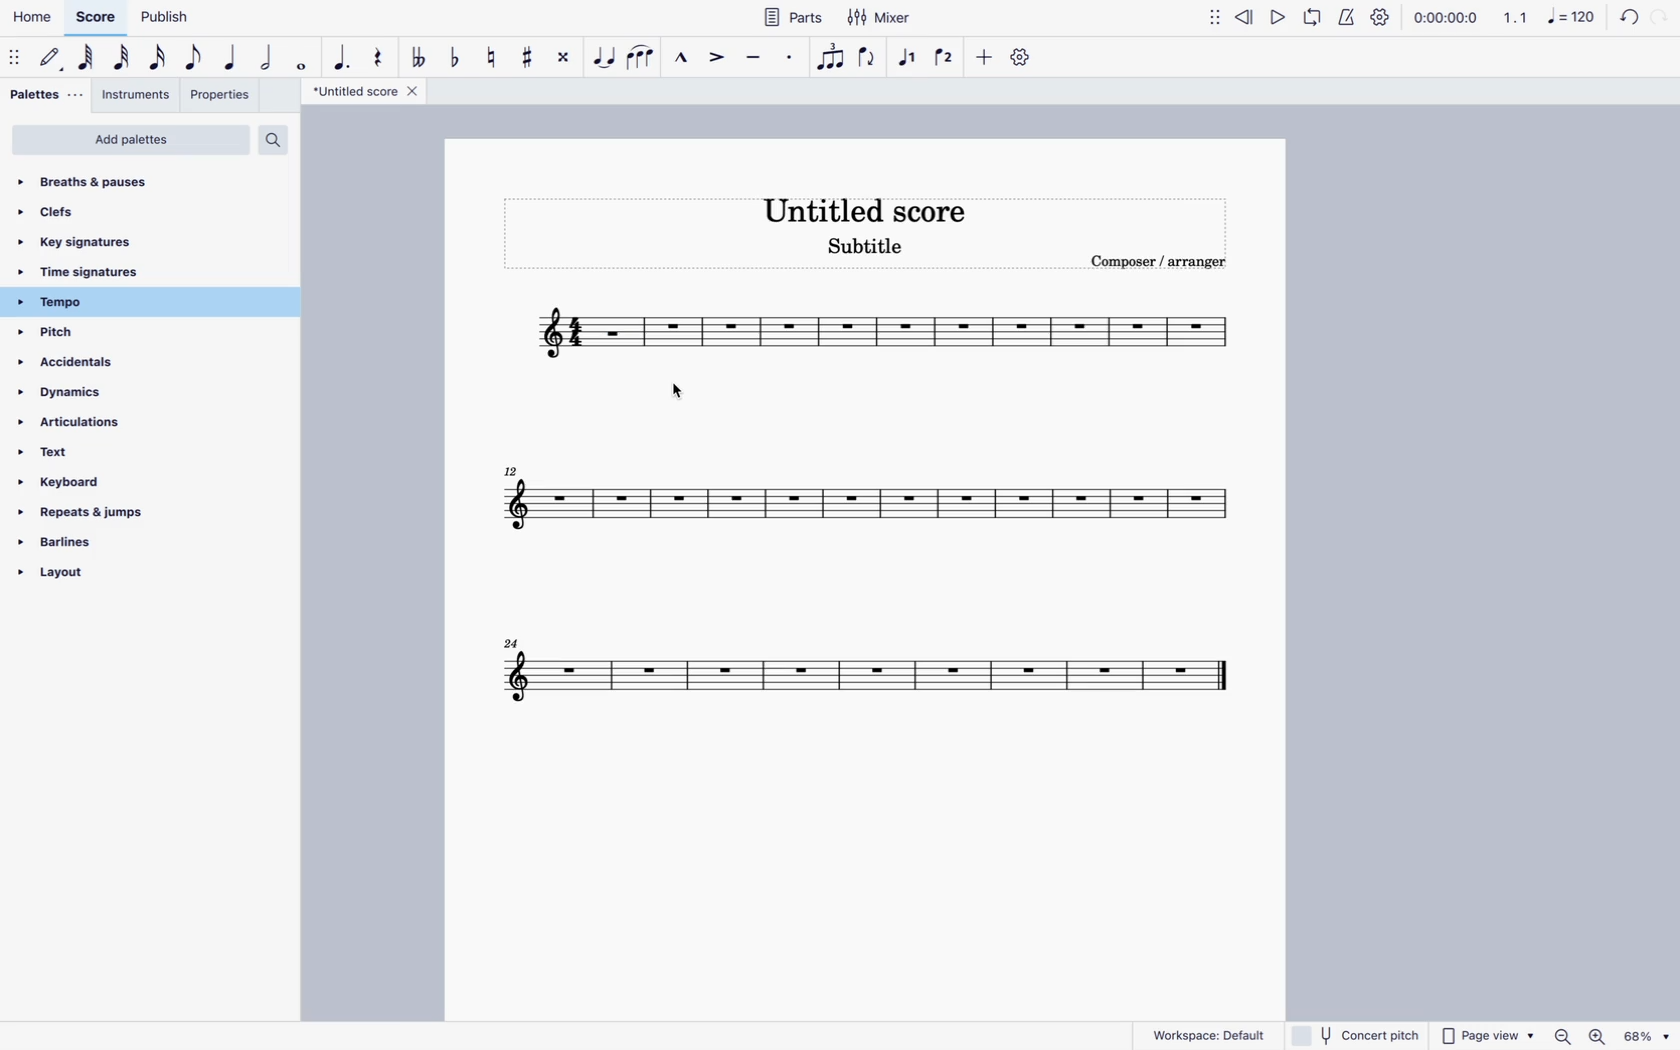 This screenshot has height=1050, width=1680. What do you see at coordinates (341, 56) in the screenshot?
I see `augmentative dot` at bounding box center [341, 56].